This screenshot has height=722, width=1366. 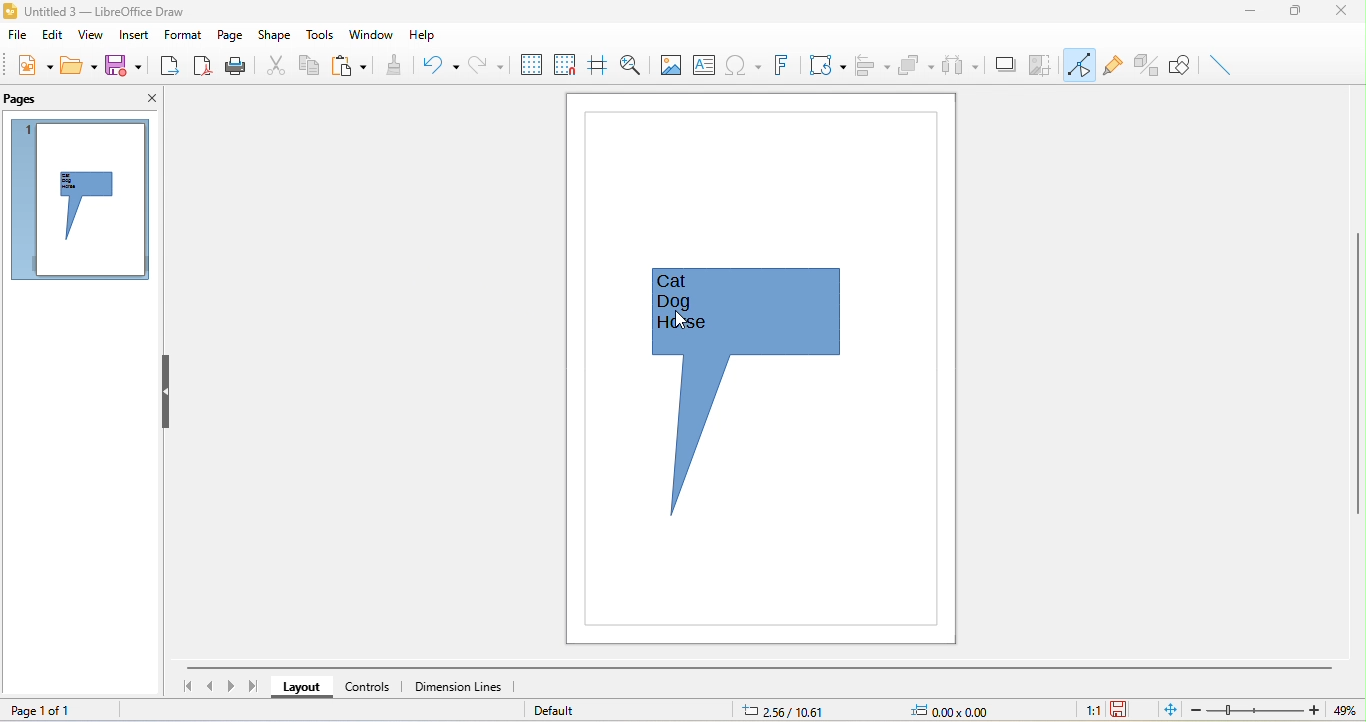 What do you see at coordinates (436, 64) in the screenshot?
I see `undo` at bounding box center [436, 64].